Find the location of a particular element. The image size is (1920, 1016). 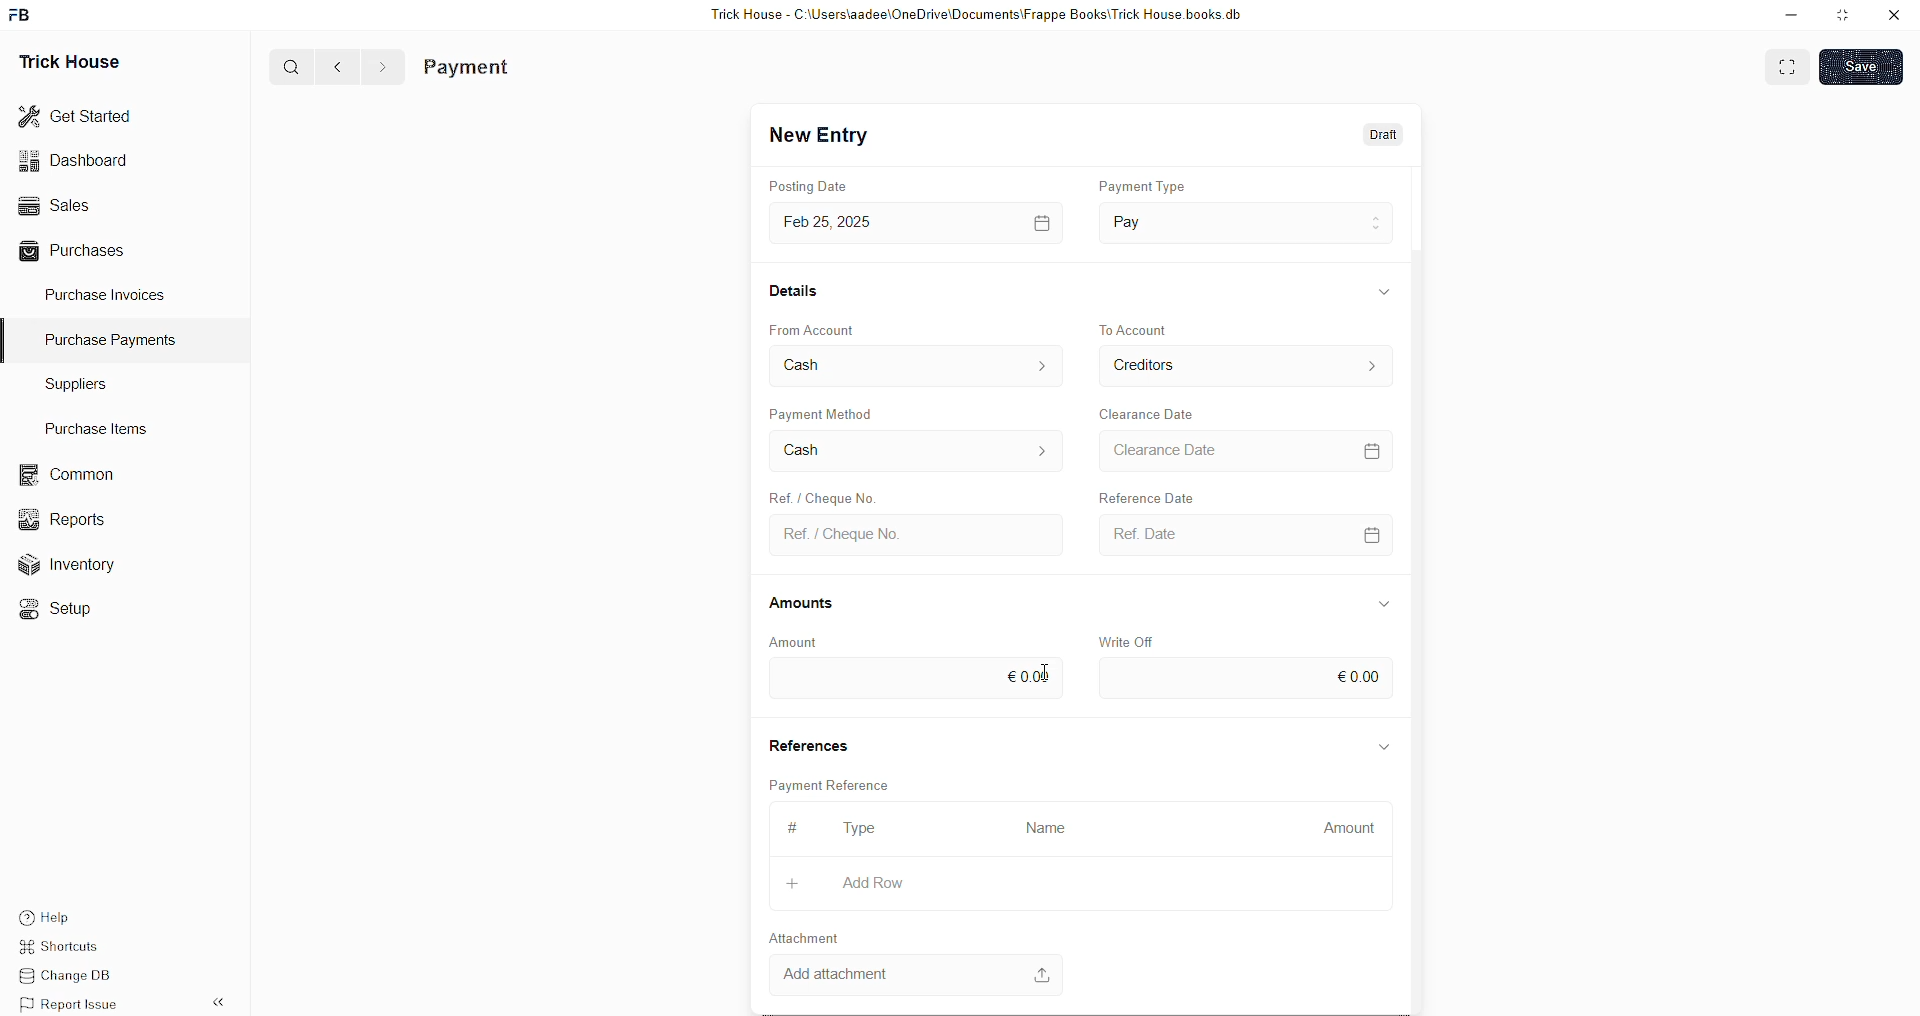

to account is located at coordinates (1141, 327).